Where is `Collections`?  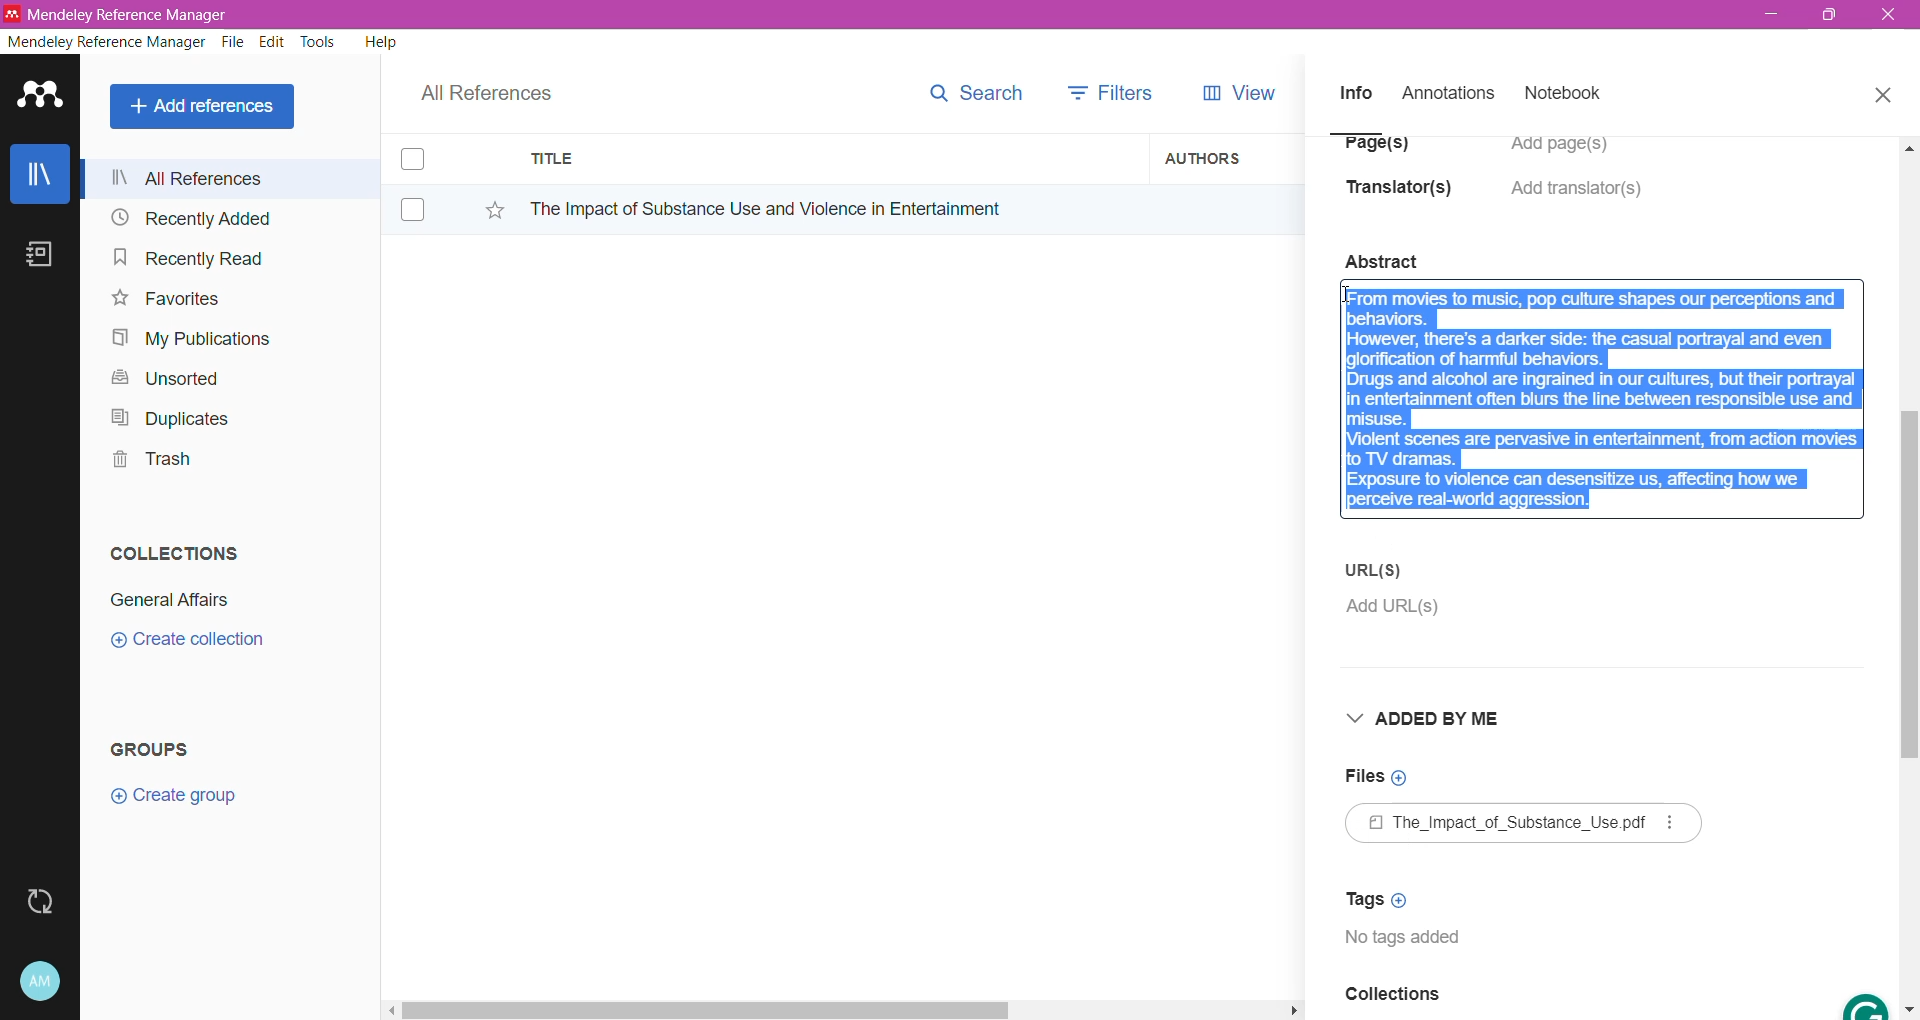 Collections is located at coordinates (1392, 1000).